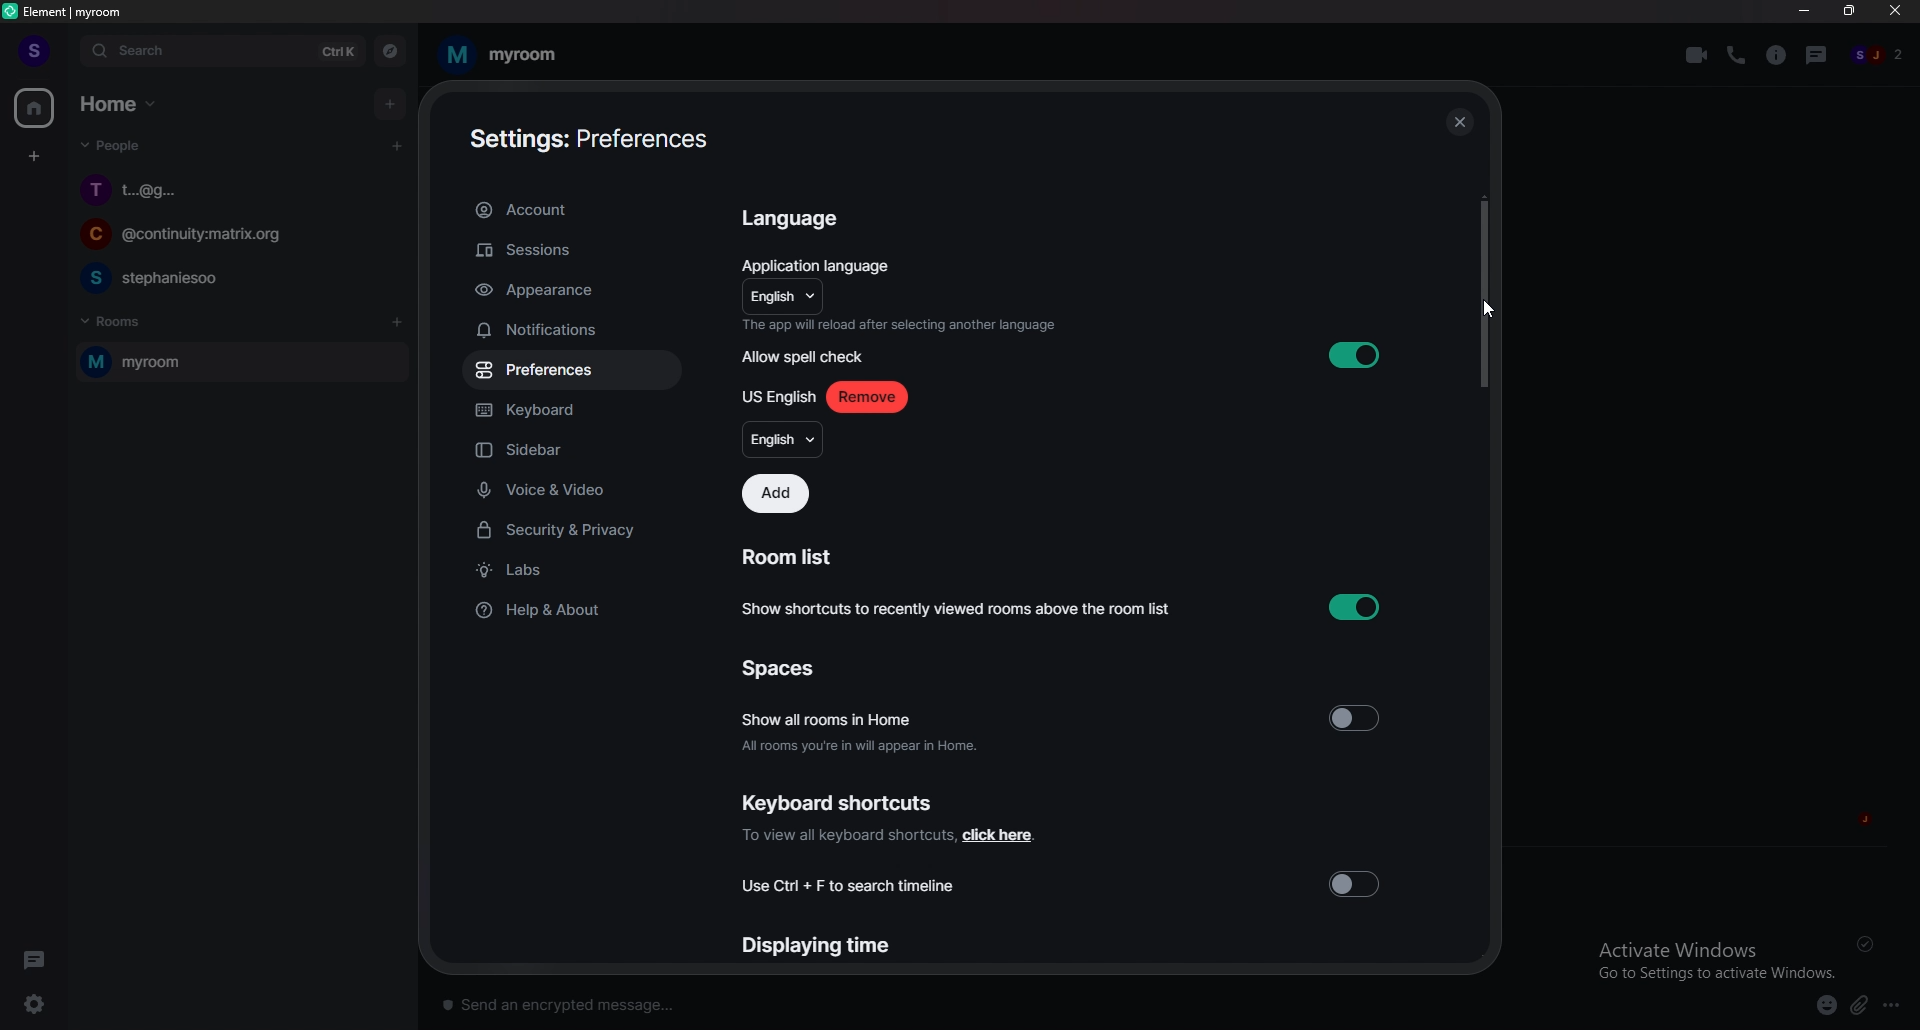 The image size is (1920, 1030). I want to click on settings account, so click(580, 141).